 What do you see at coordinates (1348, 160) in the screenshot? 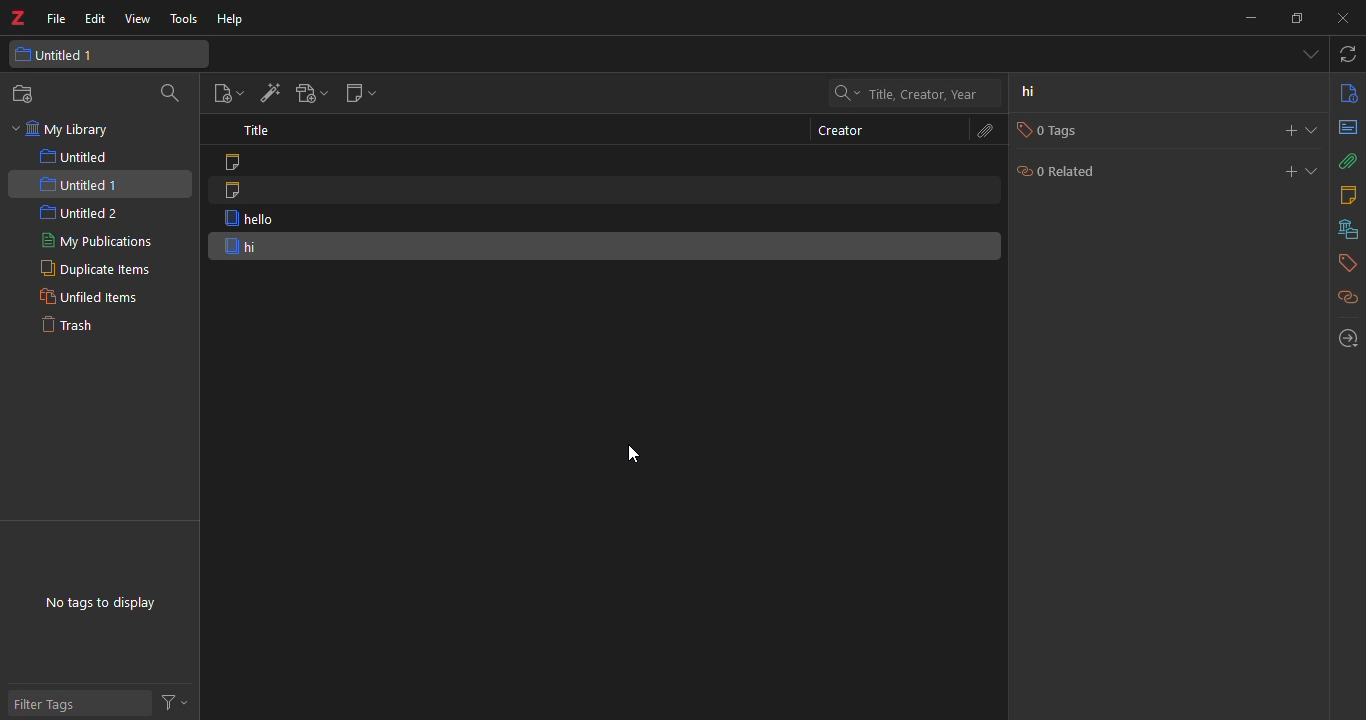
I see `attach` at bounding box center [1348, 160].